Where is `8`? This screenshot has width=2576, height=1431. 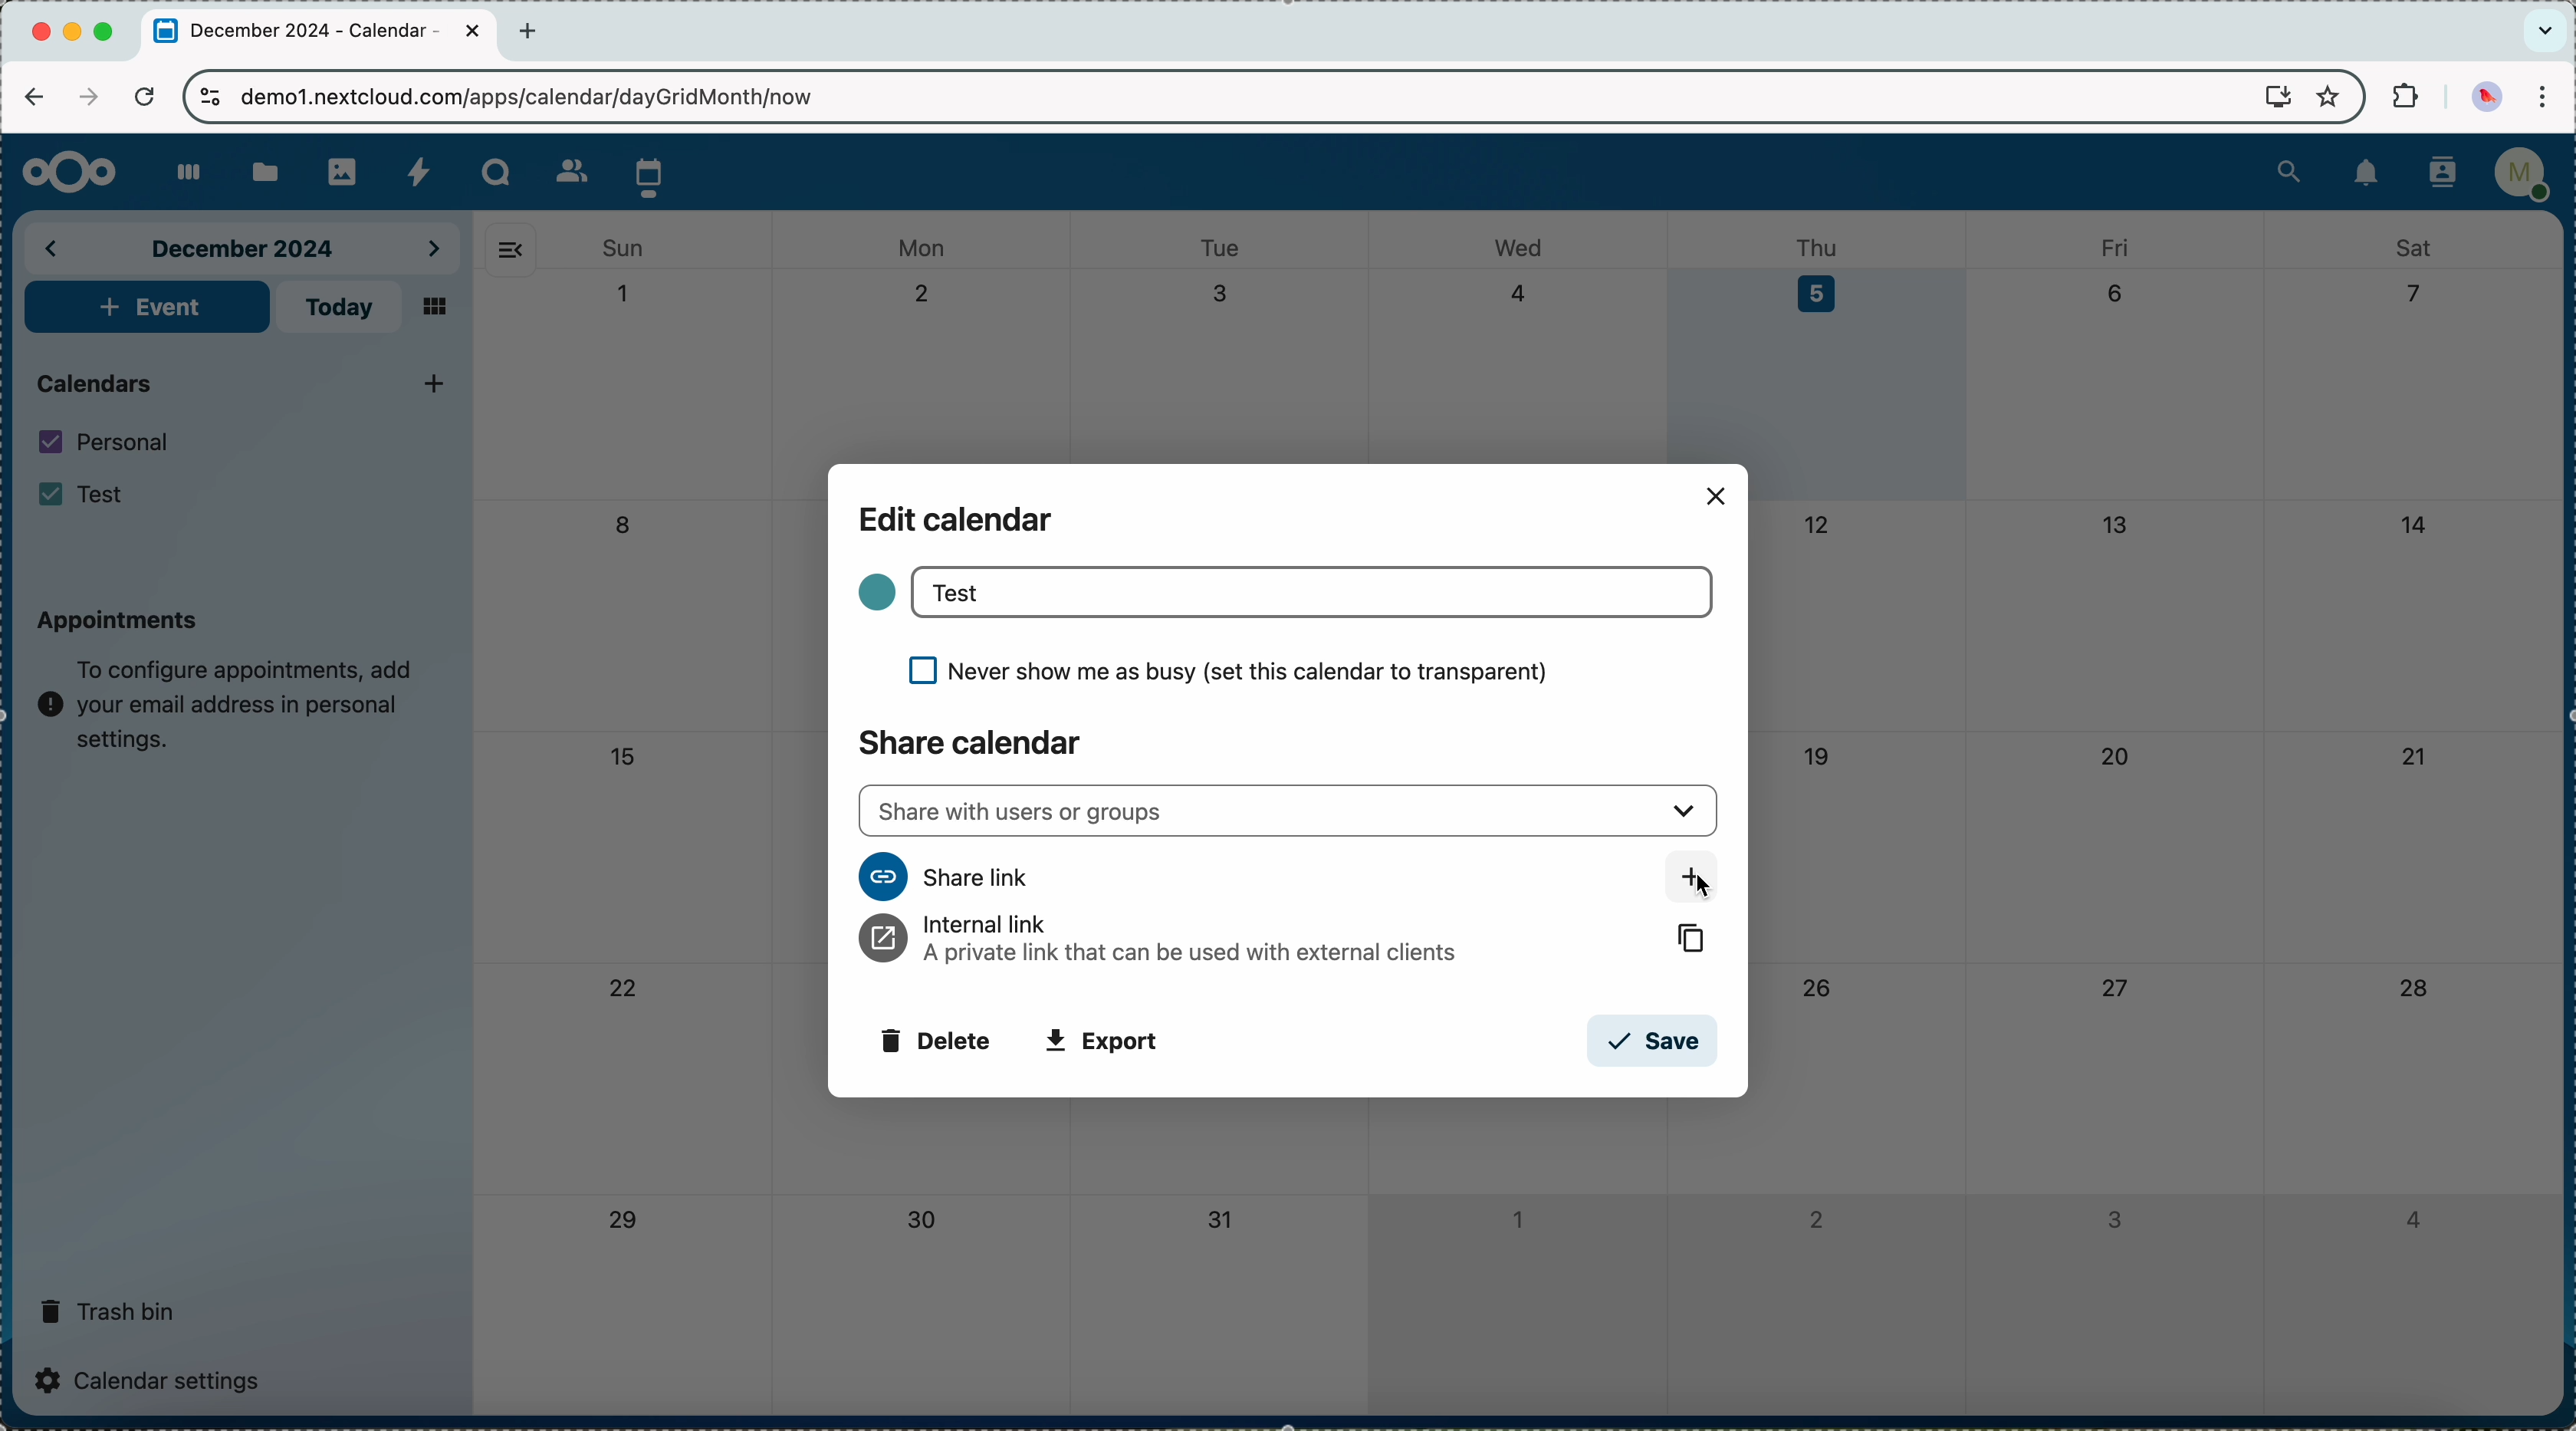
8 is located at coordinates (623, 527).